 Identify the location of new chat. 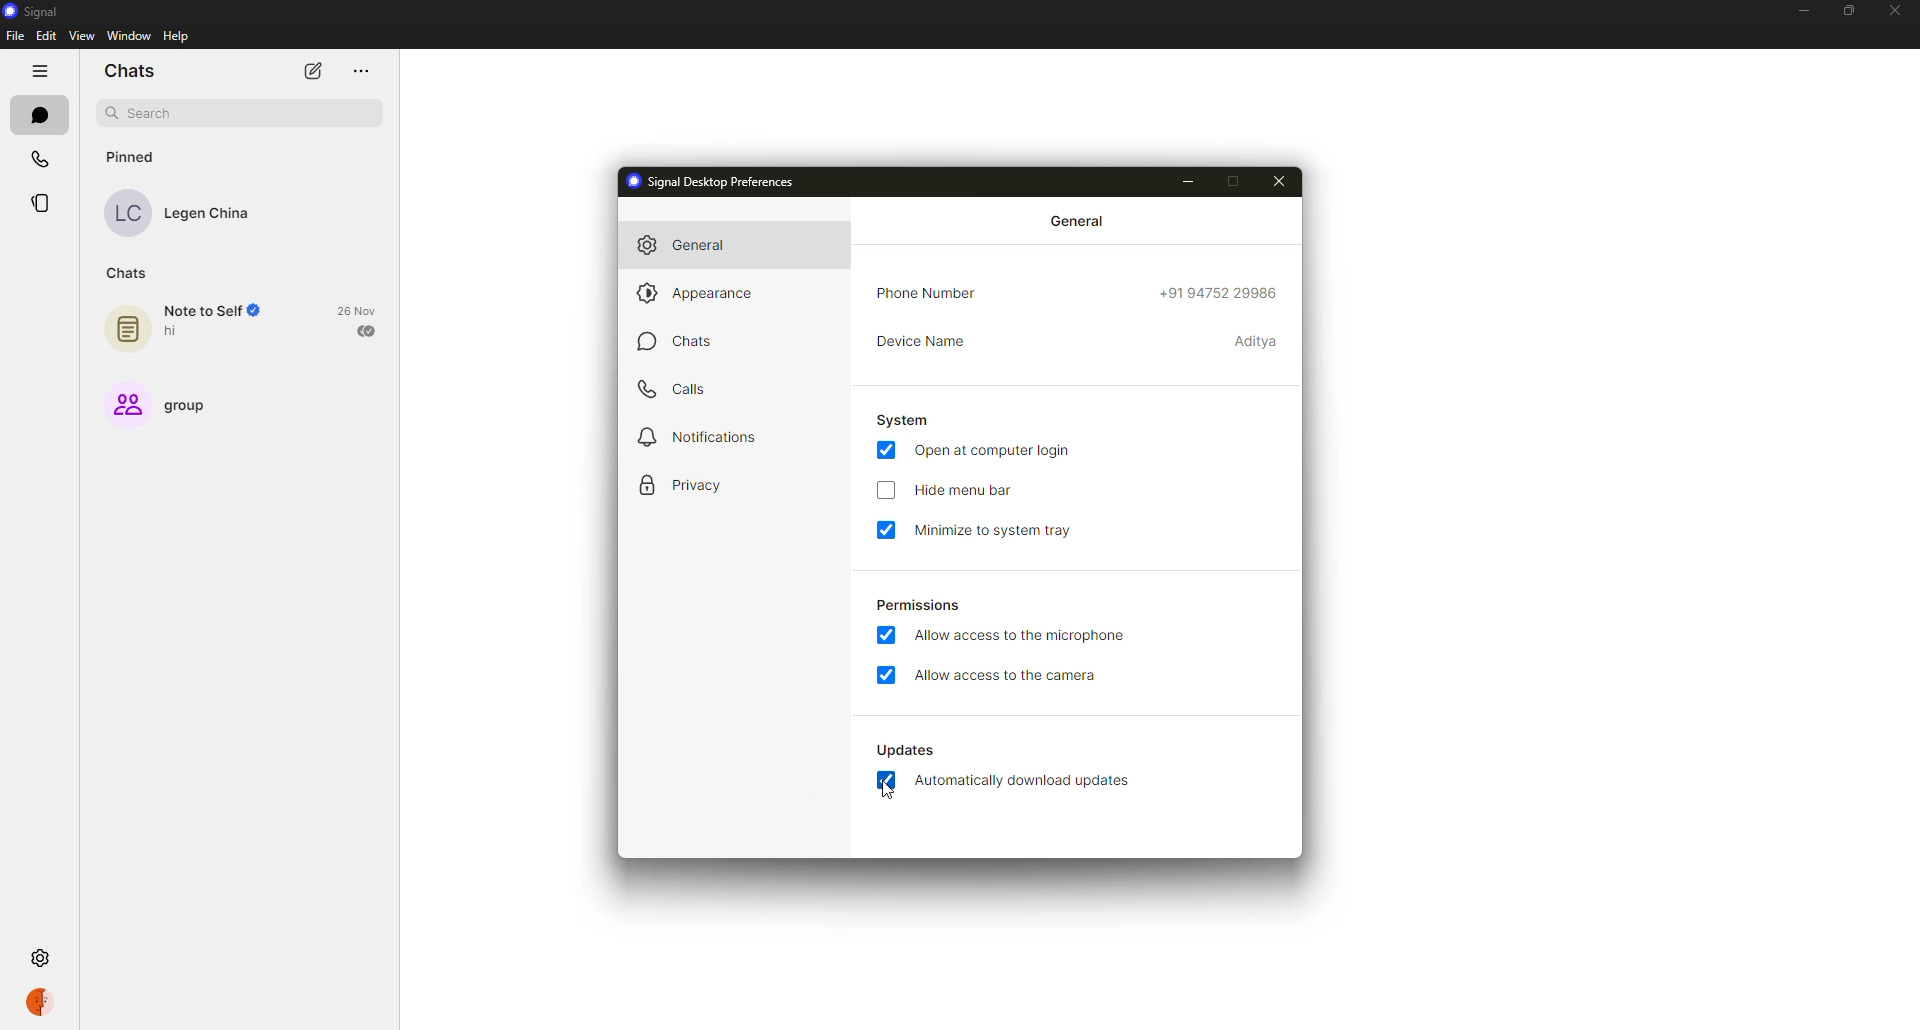
(312, 72).